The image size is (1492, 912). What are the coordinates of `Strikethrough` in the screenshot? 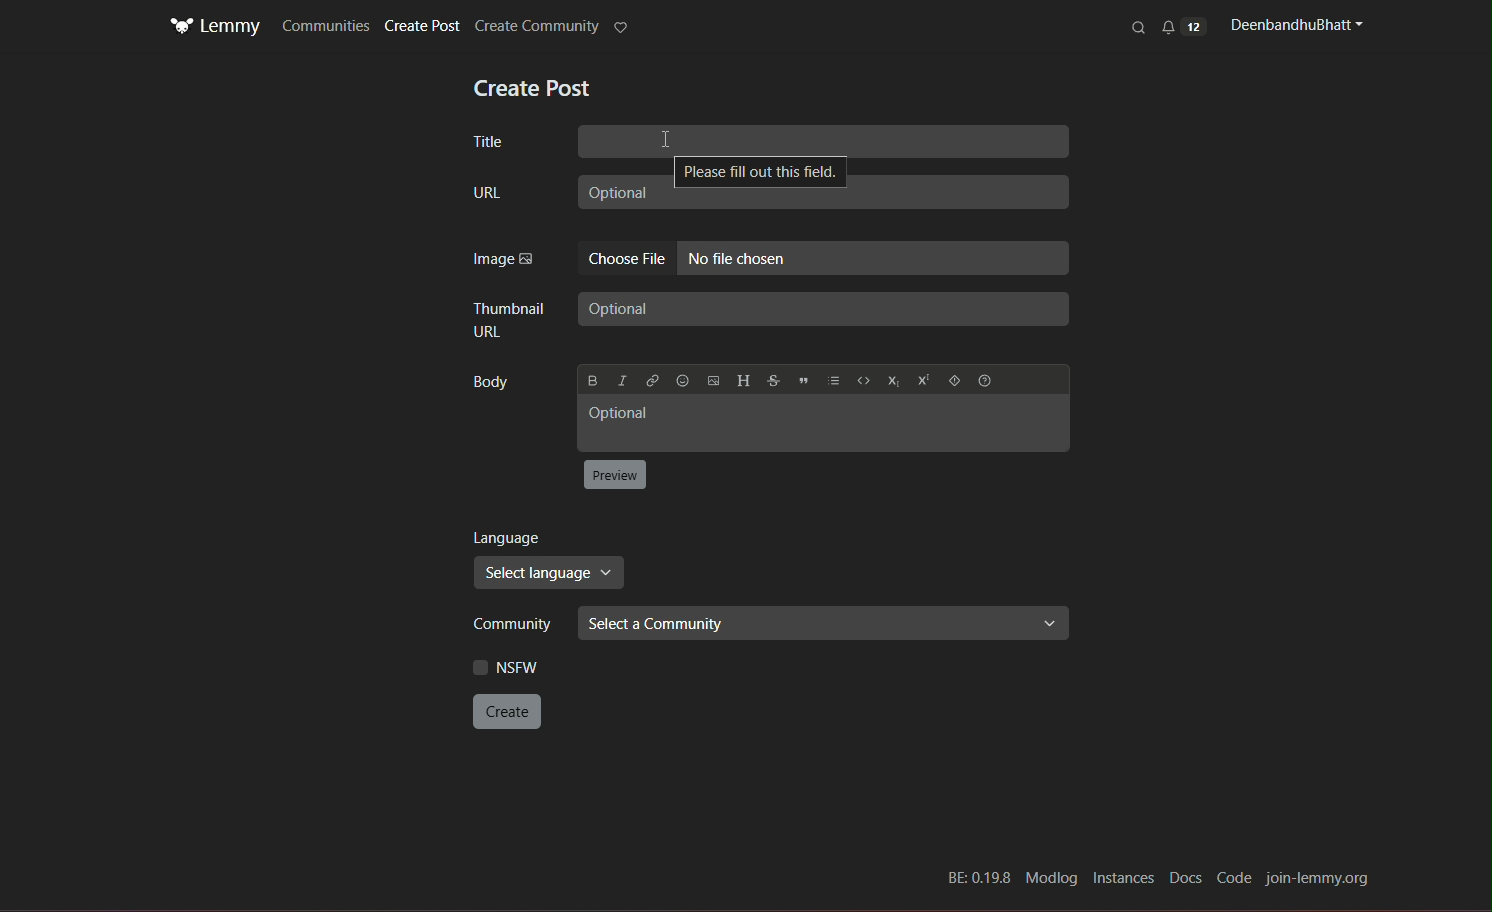 It's located at (771, 379).